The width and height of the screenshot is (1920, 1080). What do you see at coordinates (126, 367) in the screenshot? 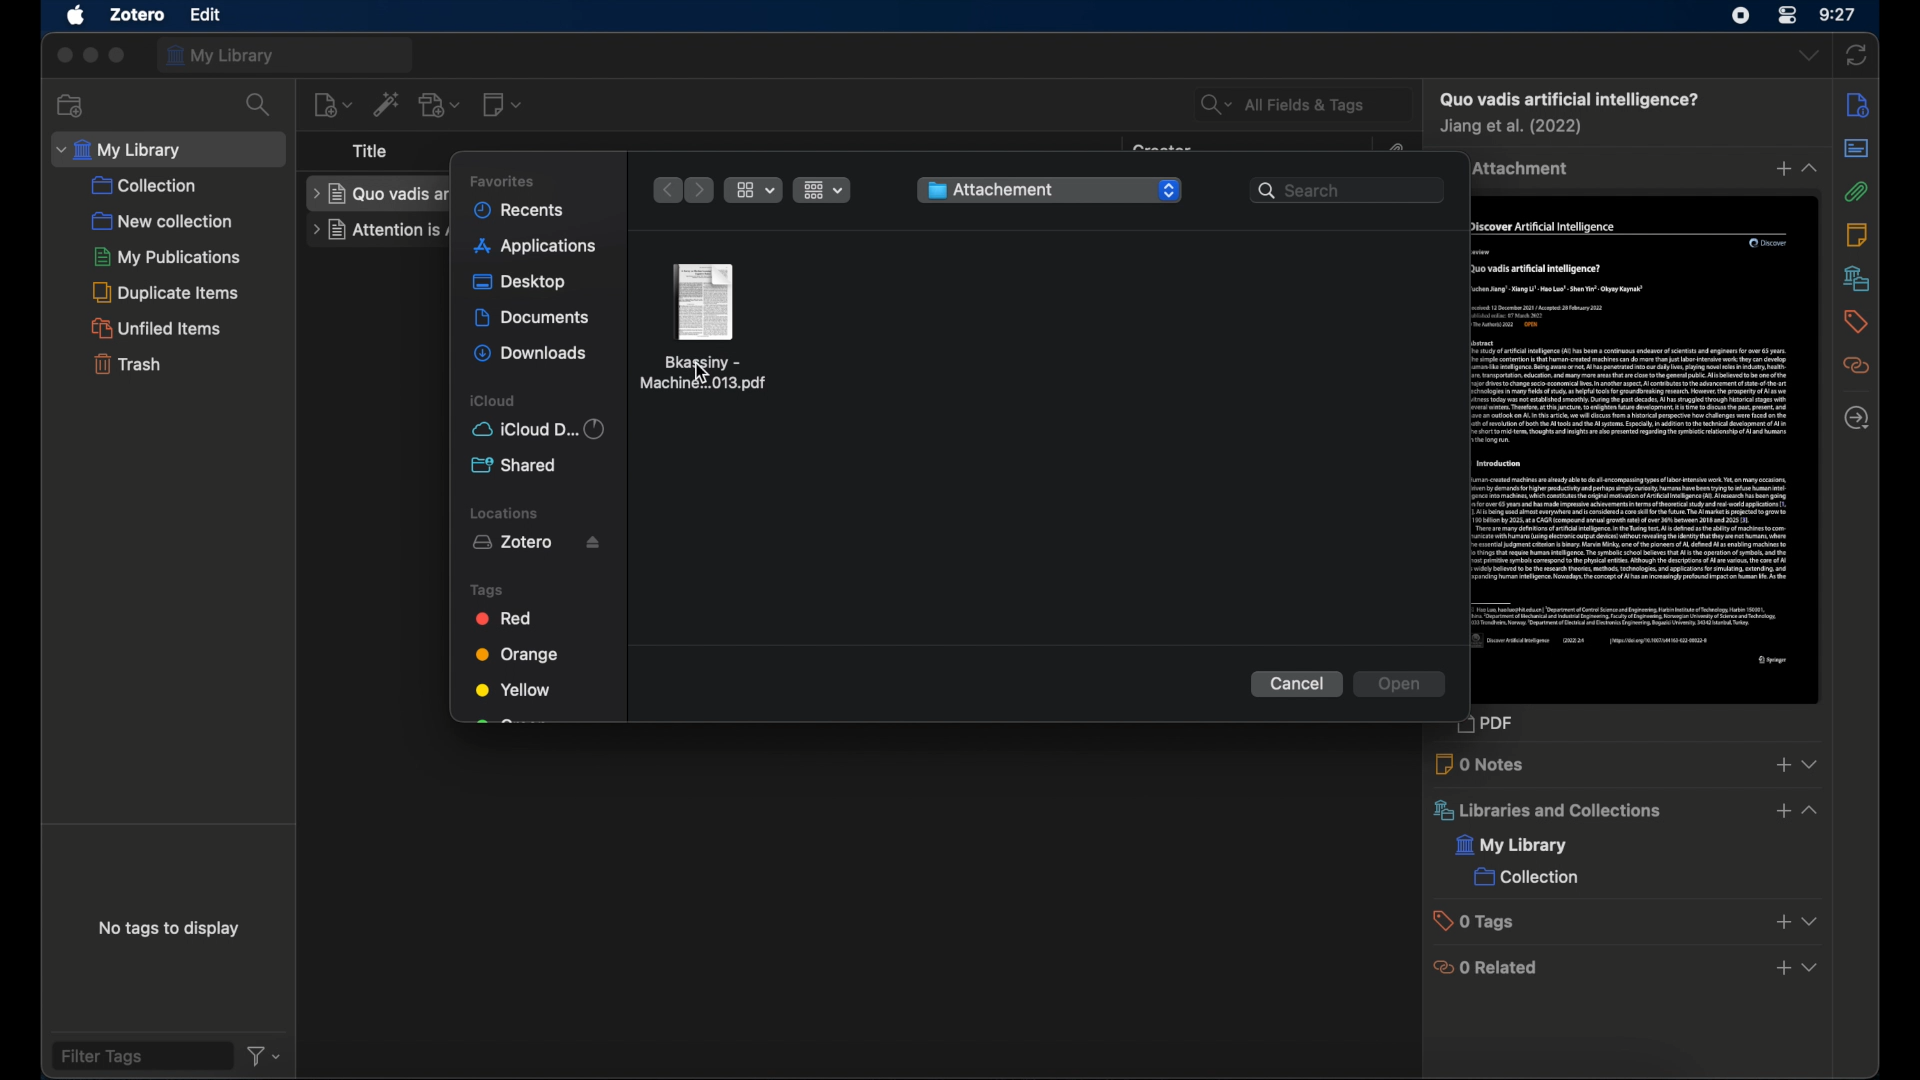
I see `trash` at bounding box center [126, 367].